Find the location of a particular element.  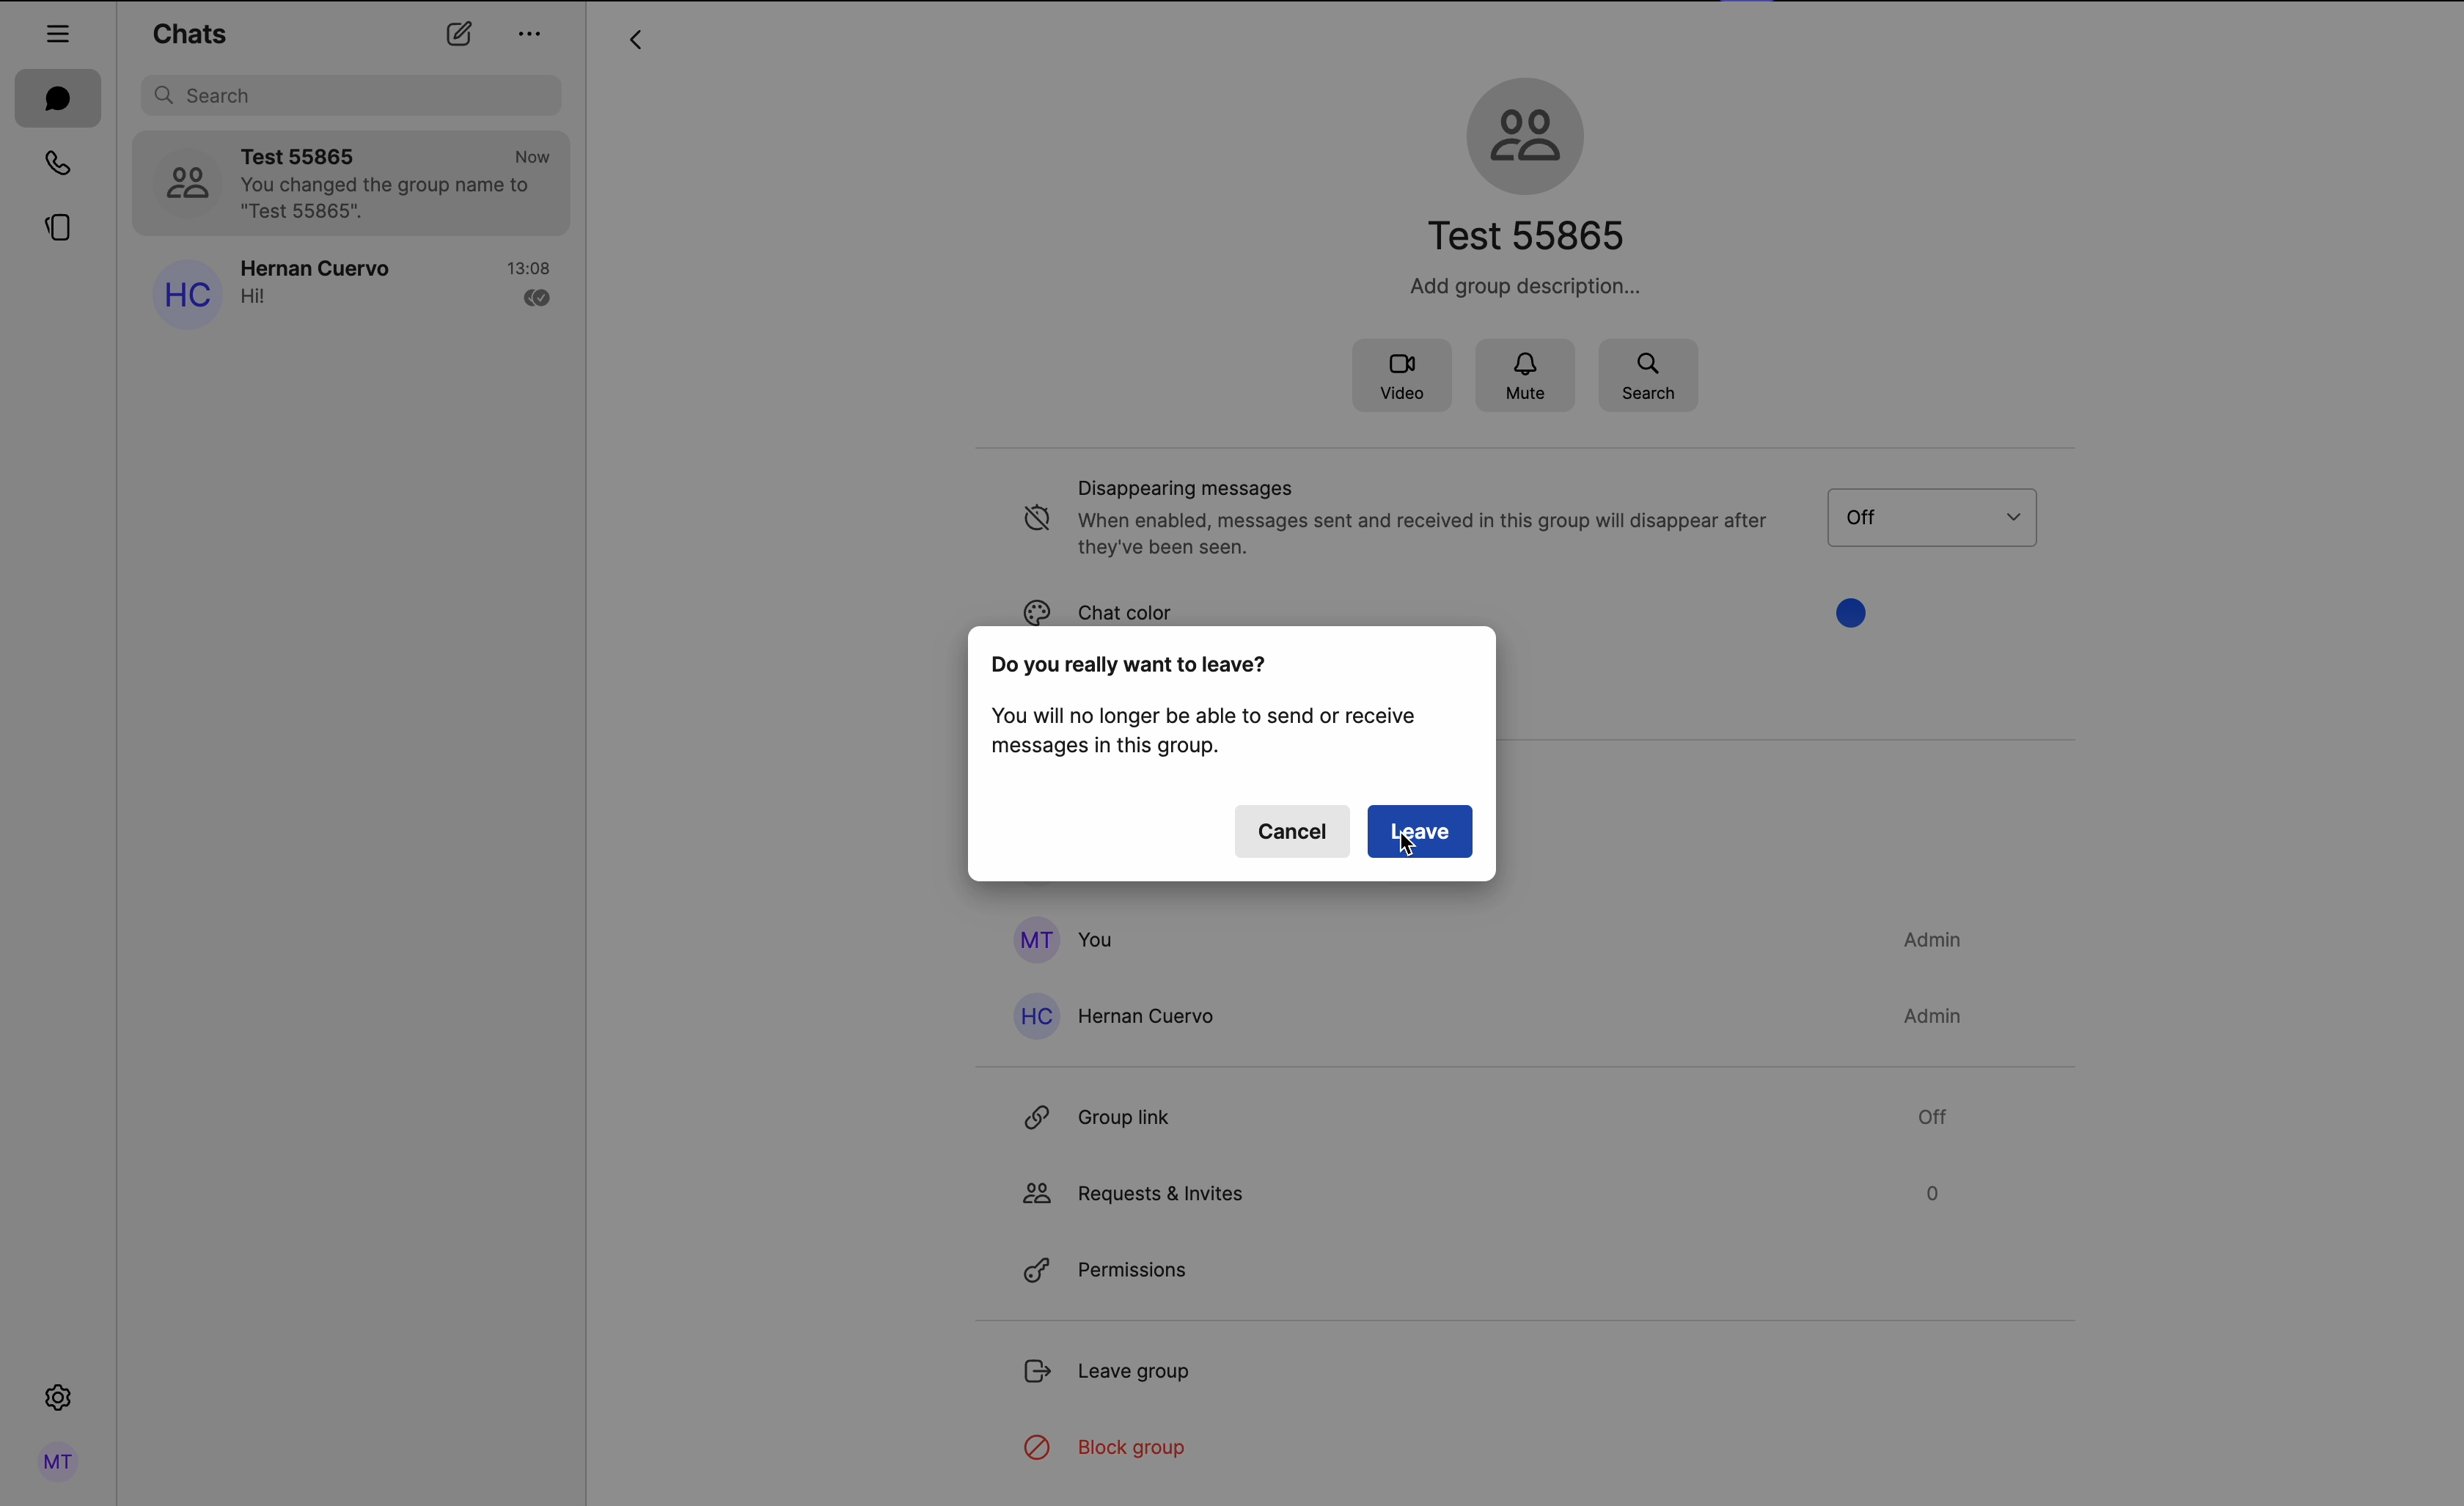

profile picture is located at coordinates (185, 180).